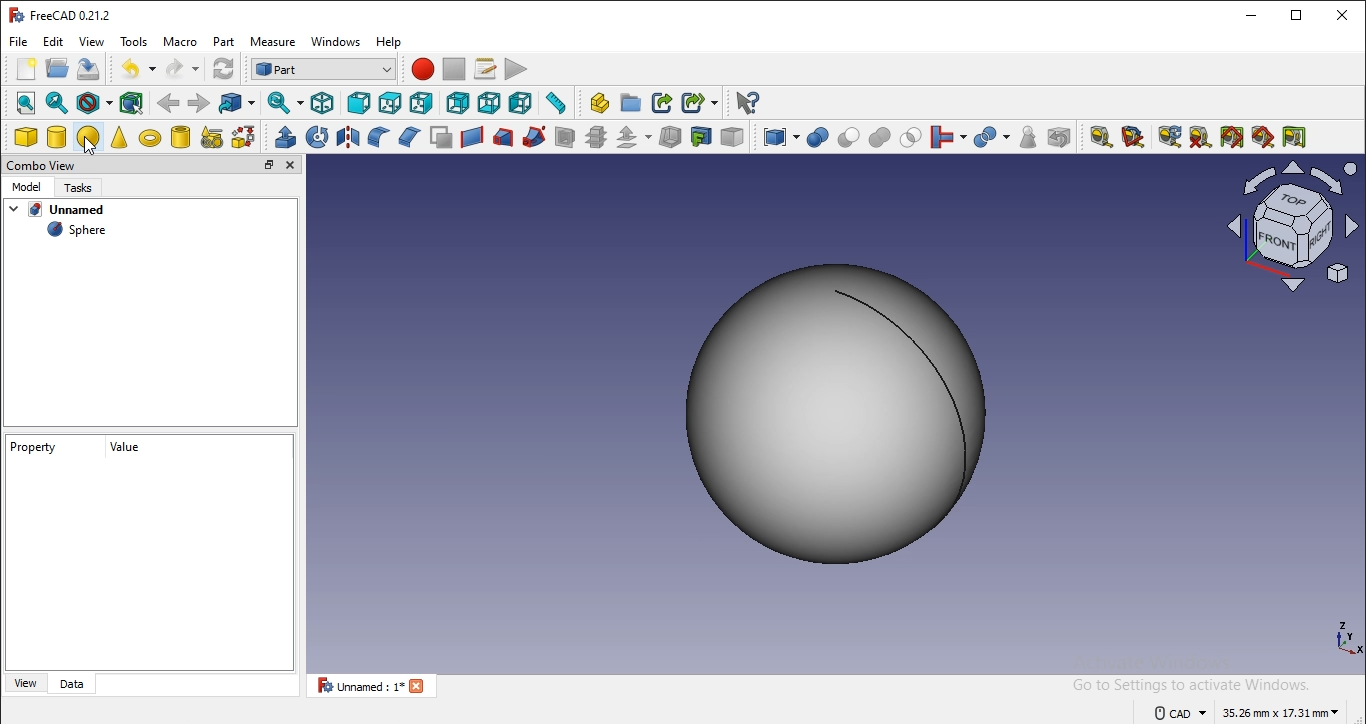 The width and height of the screenshot is (1366, 724). I want to click on create projection on surface, so click(701, 137).